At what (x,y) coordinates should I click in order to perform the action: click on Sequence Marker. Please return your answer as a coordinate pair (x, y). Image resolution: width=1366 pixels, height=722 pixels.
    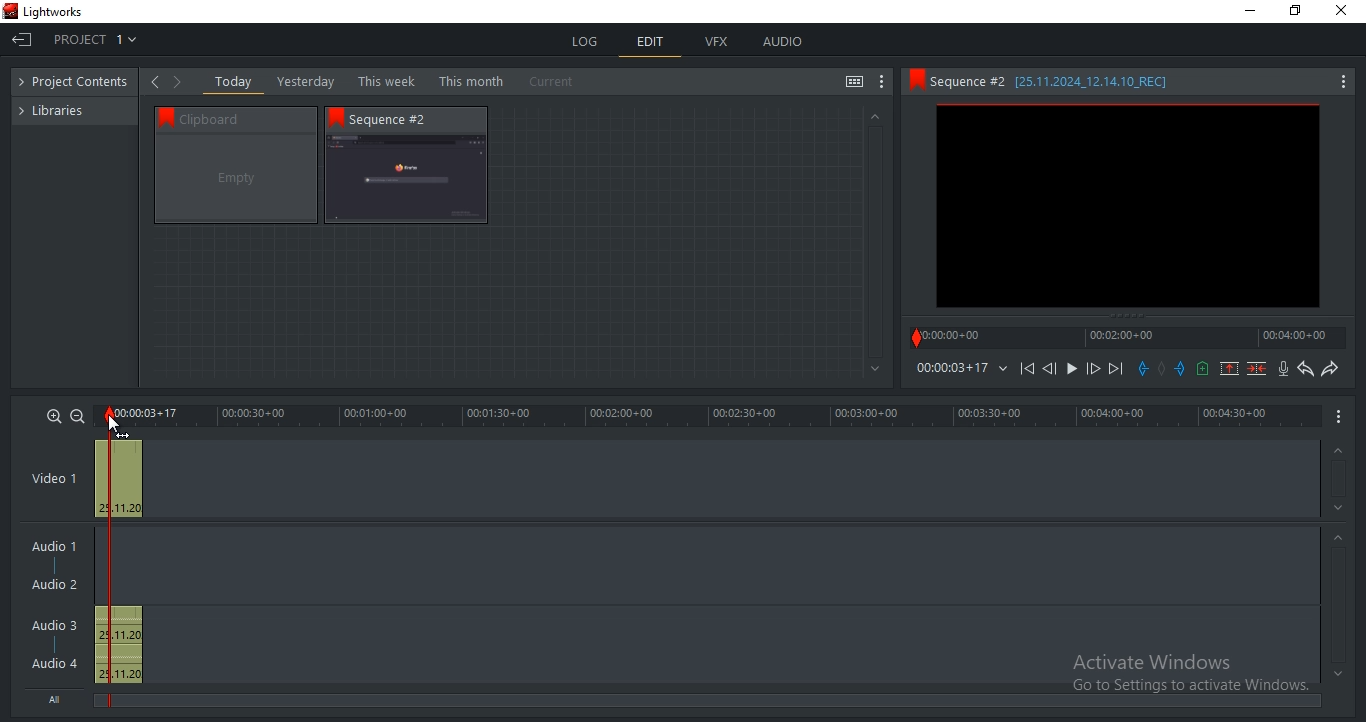
    Looking at the image, I should click on (99, 559).